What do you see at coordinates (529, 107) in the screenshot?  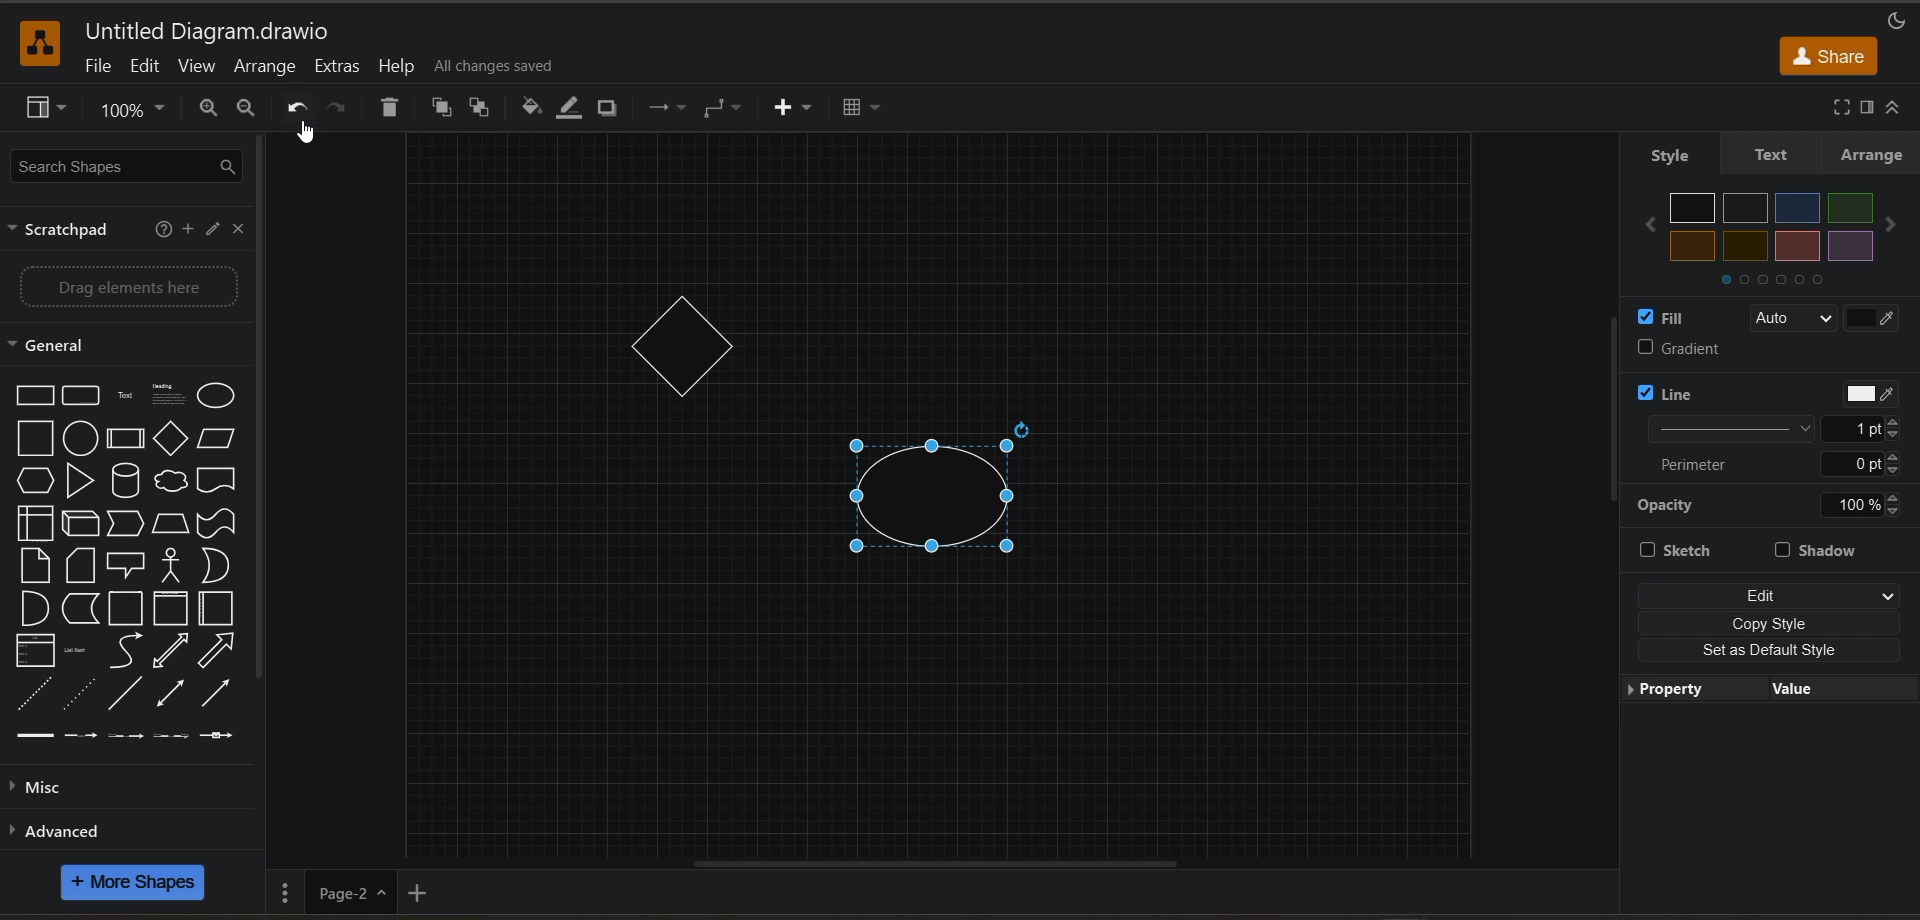 I see `fill color` at bounding box center [529, 107].